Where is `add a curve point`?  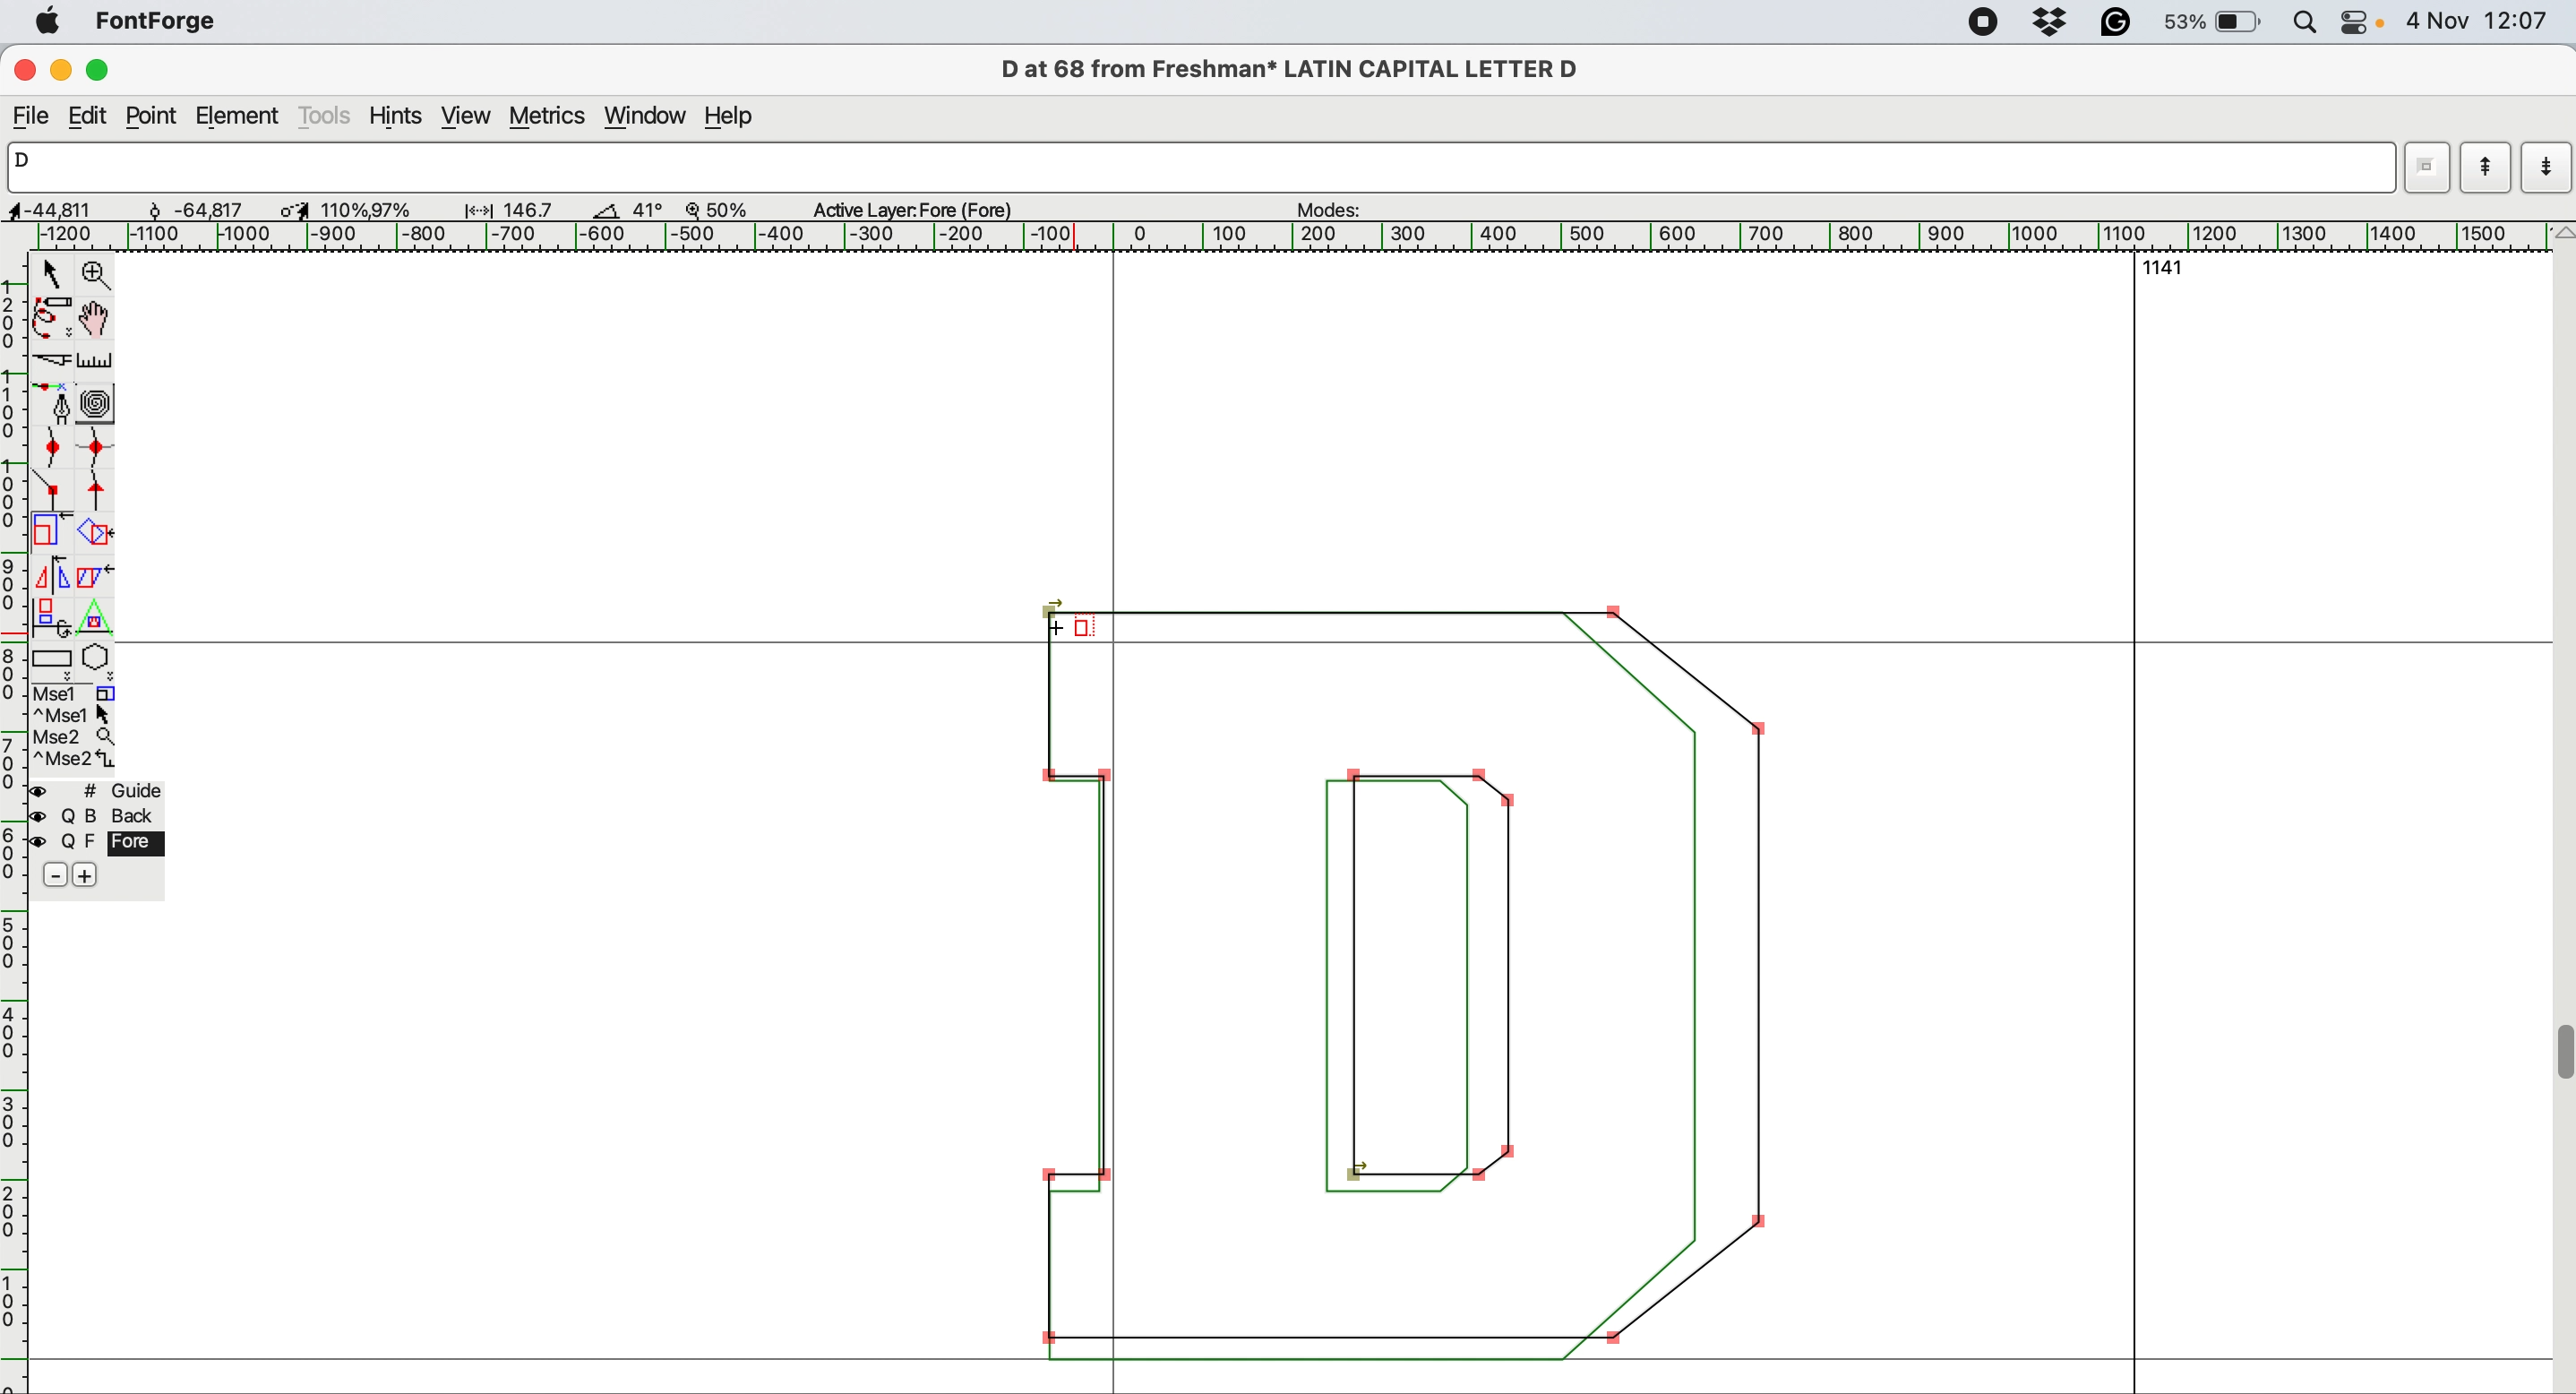
add a curve point is located at coordinates (48, 449).